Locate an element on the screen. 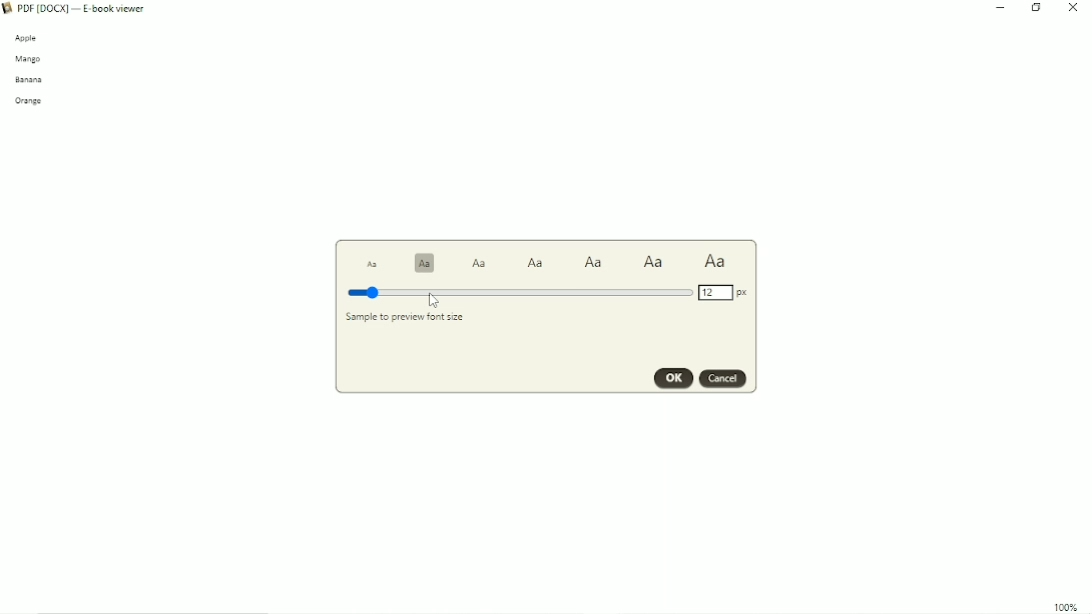 Image resolution: width=1092 pixels, height=614 pixels. banana is located at coordinates (30, 80).